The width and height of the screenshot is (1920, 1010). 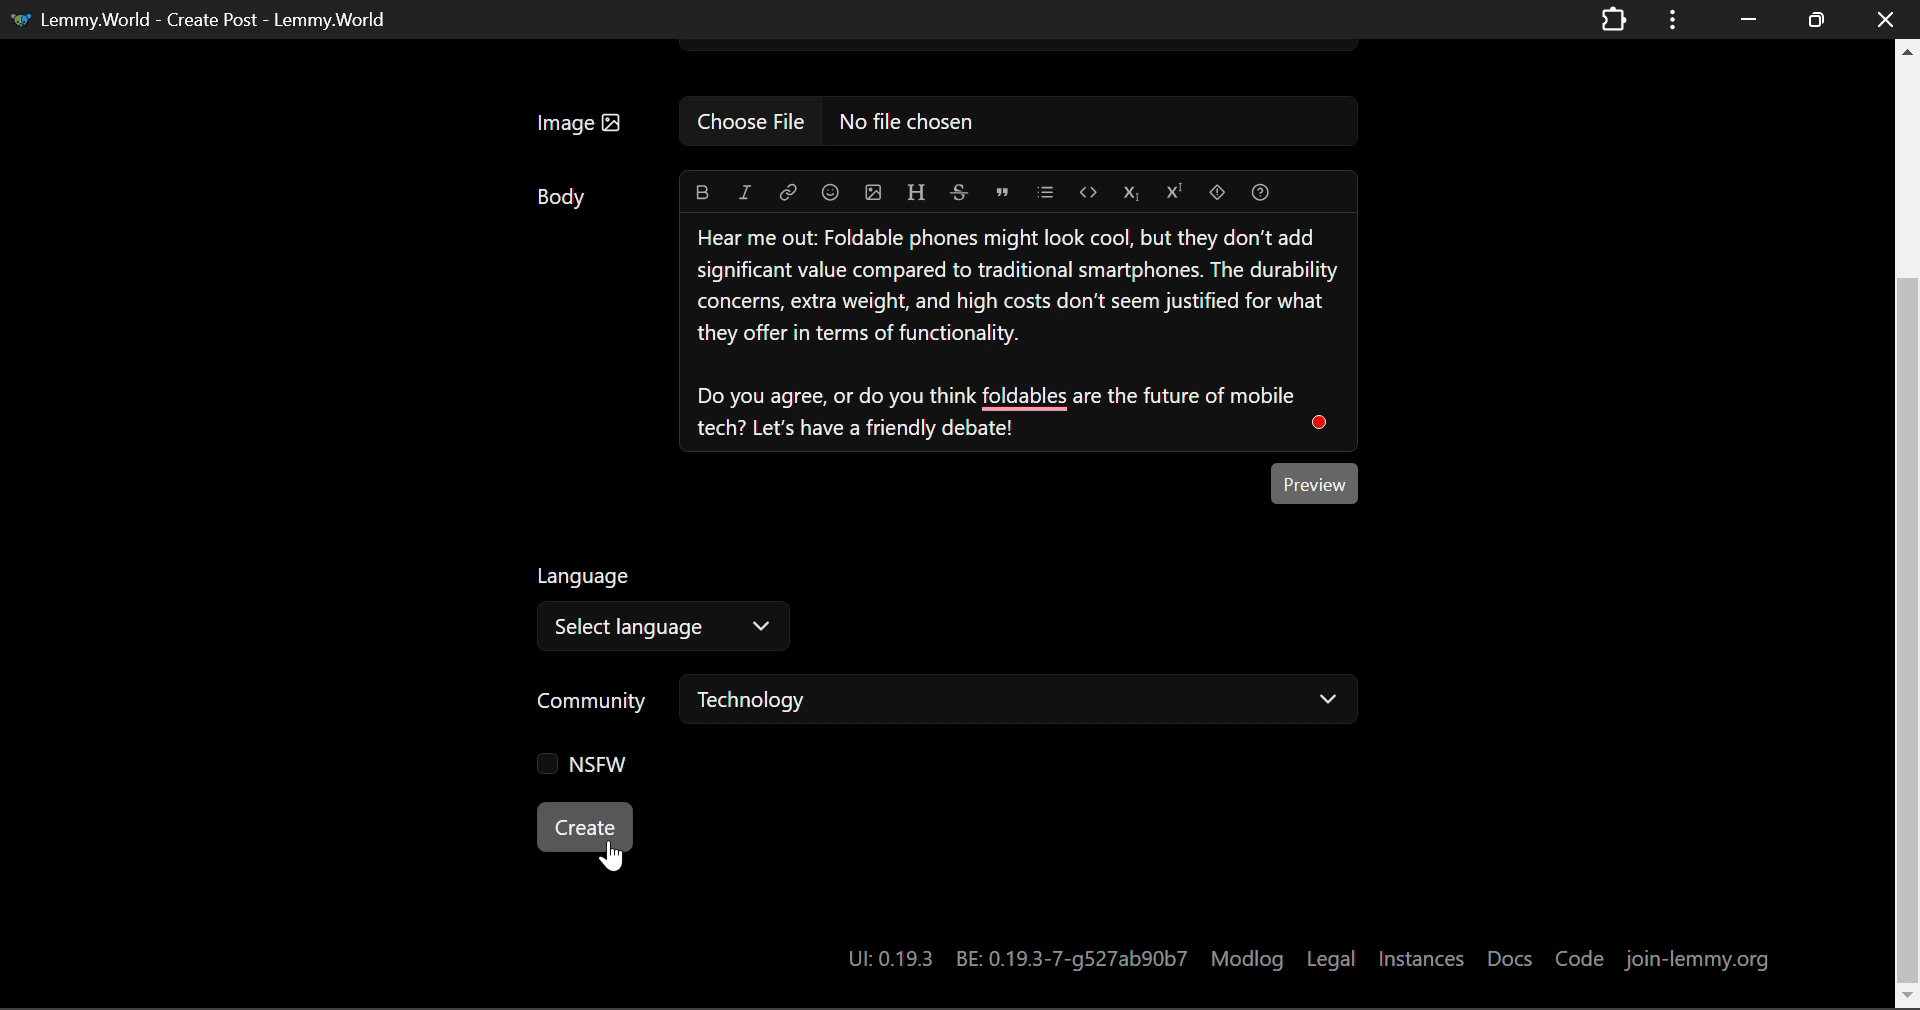 What do you see at coordinates (1578, 953) in the screenshot?
I see `Code` at bounding box center [1578, 953].